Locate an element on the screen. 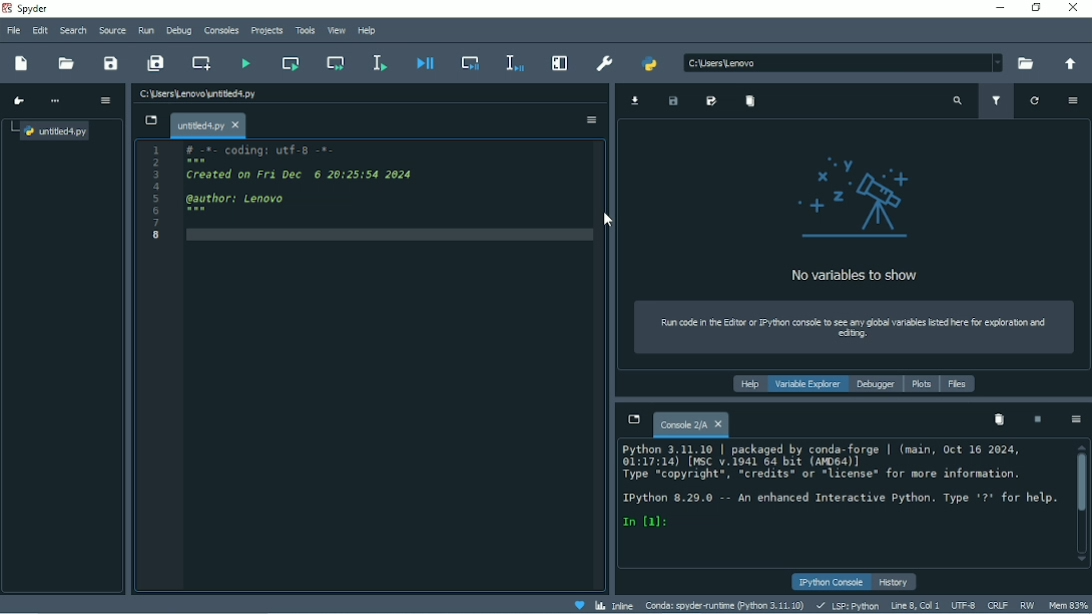 Image resolution: width=1092 pixels, height=614 pixels. New file is located at coordinates (23, 64).